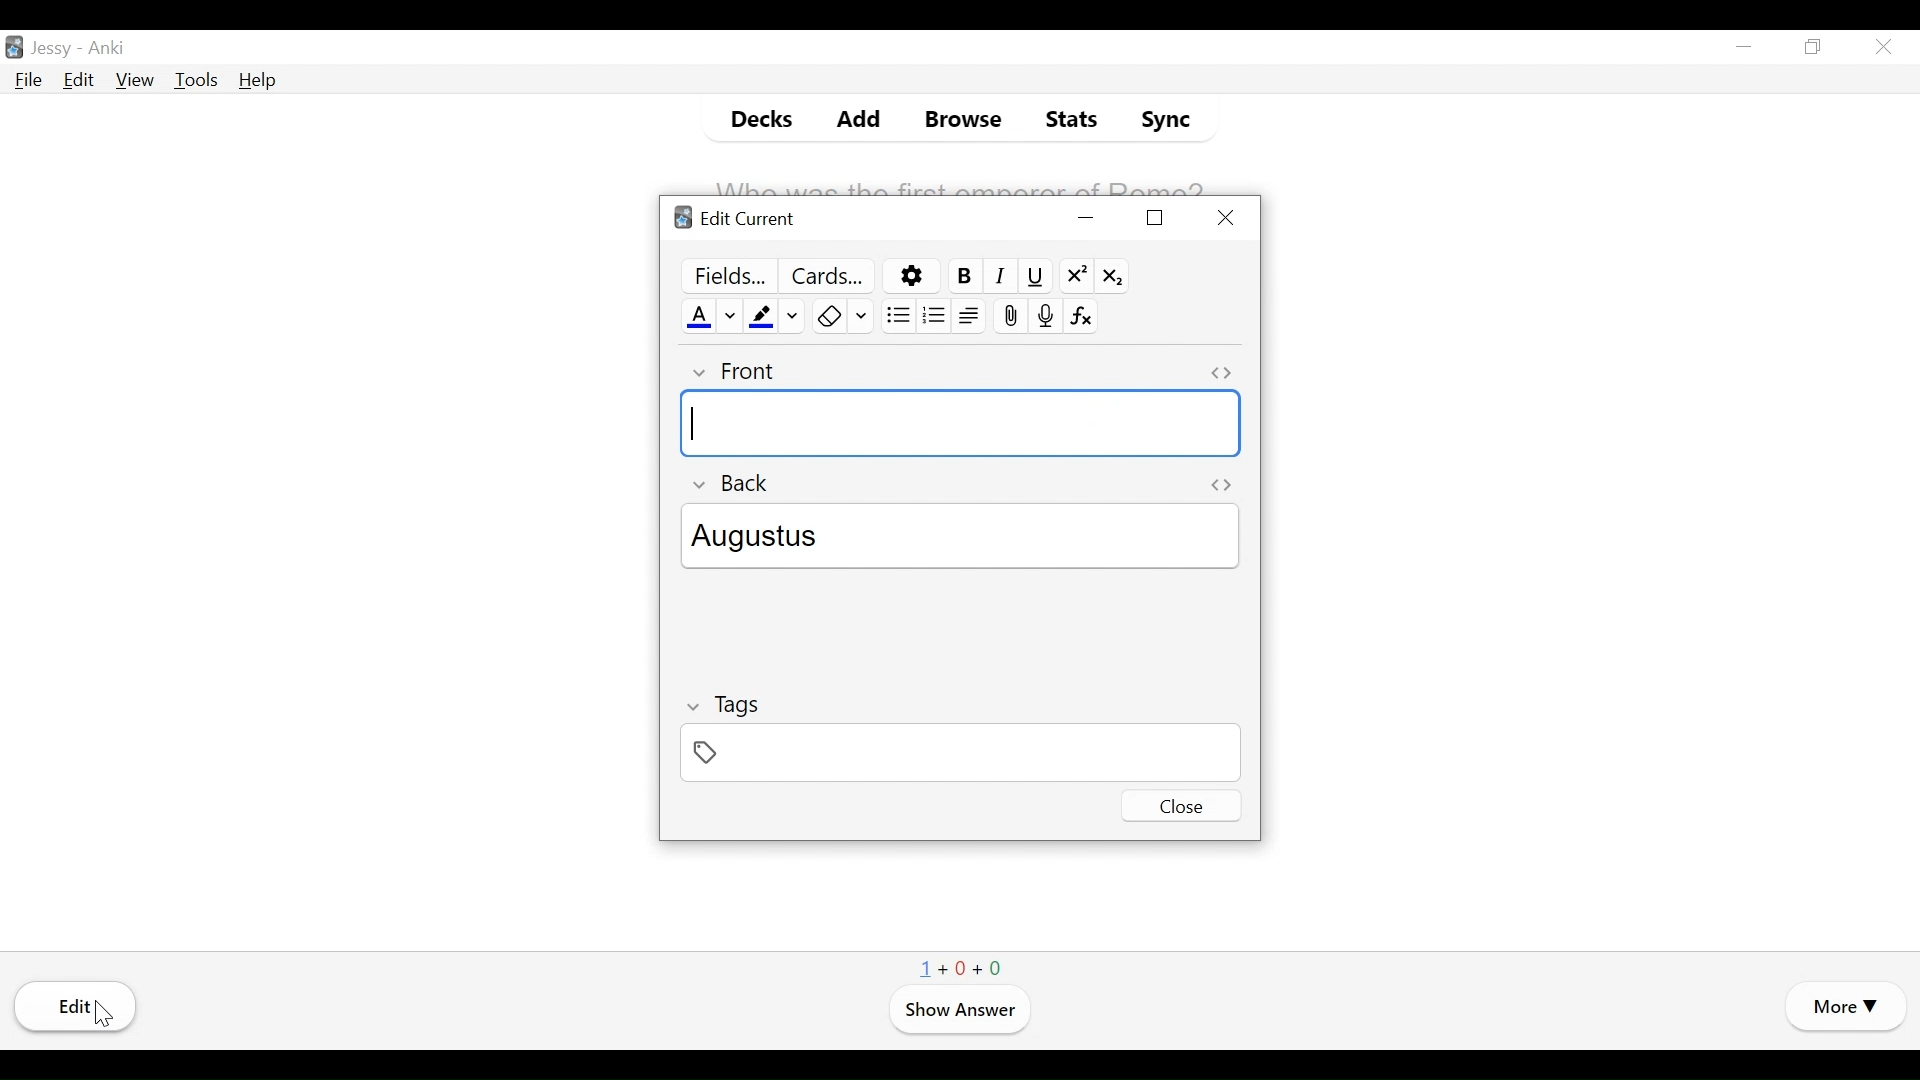 This screenshot has height=1080, width=1920. I want to click on Upload Pictures/Images/files, so click(1009, 316).